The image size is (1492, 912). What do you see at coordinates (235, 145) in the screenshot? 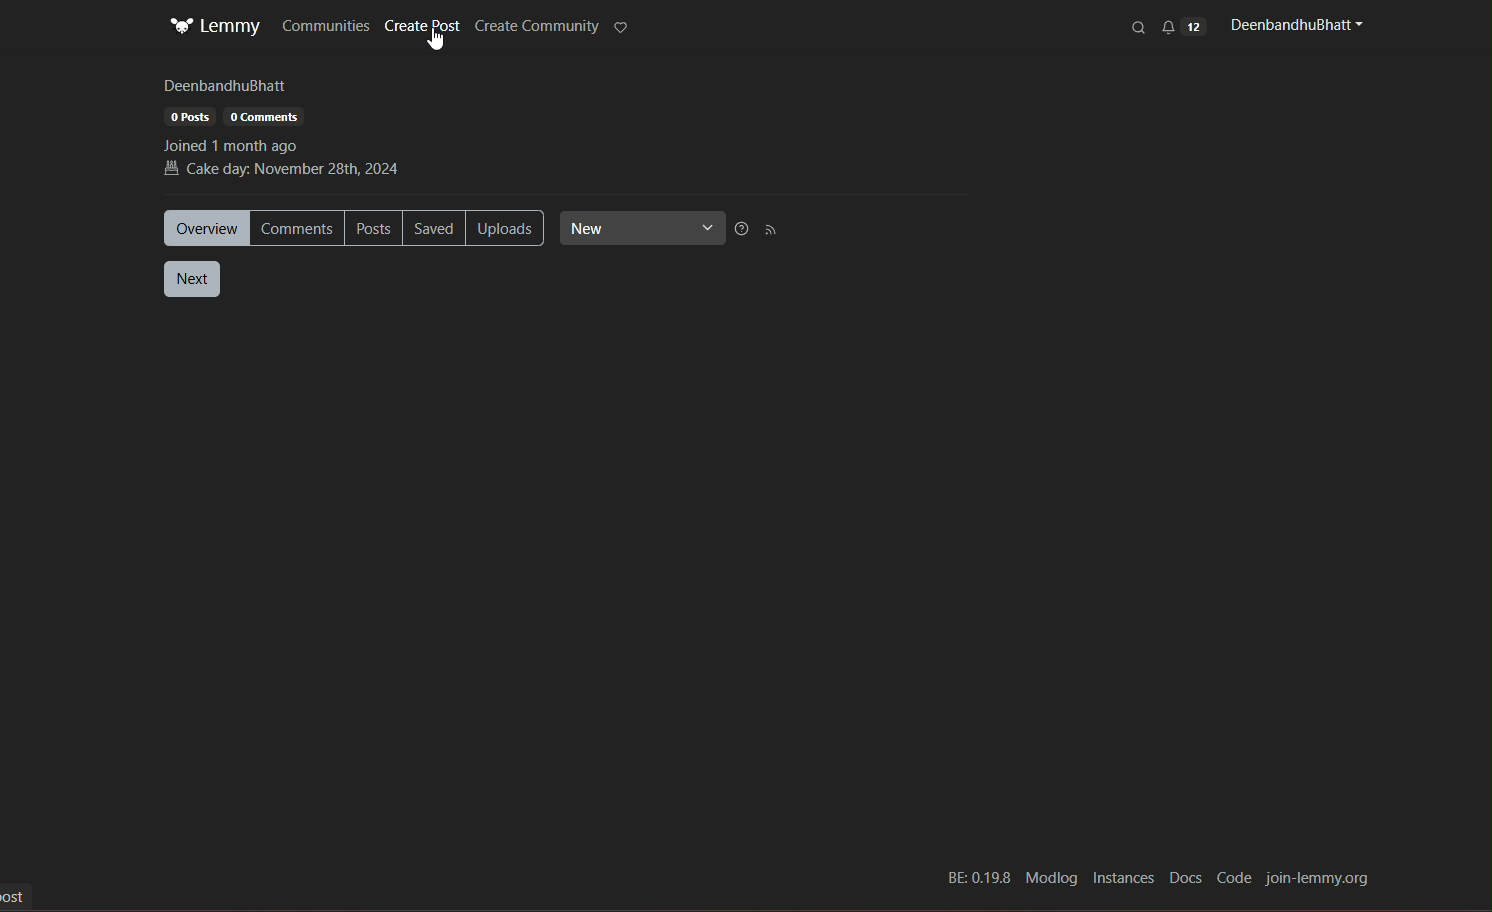
I see `Joined 1 month ago` at bounding box center [235, 145].